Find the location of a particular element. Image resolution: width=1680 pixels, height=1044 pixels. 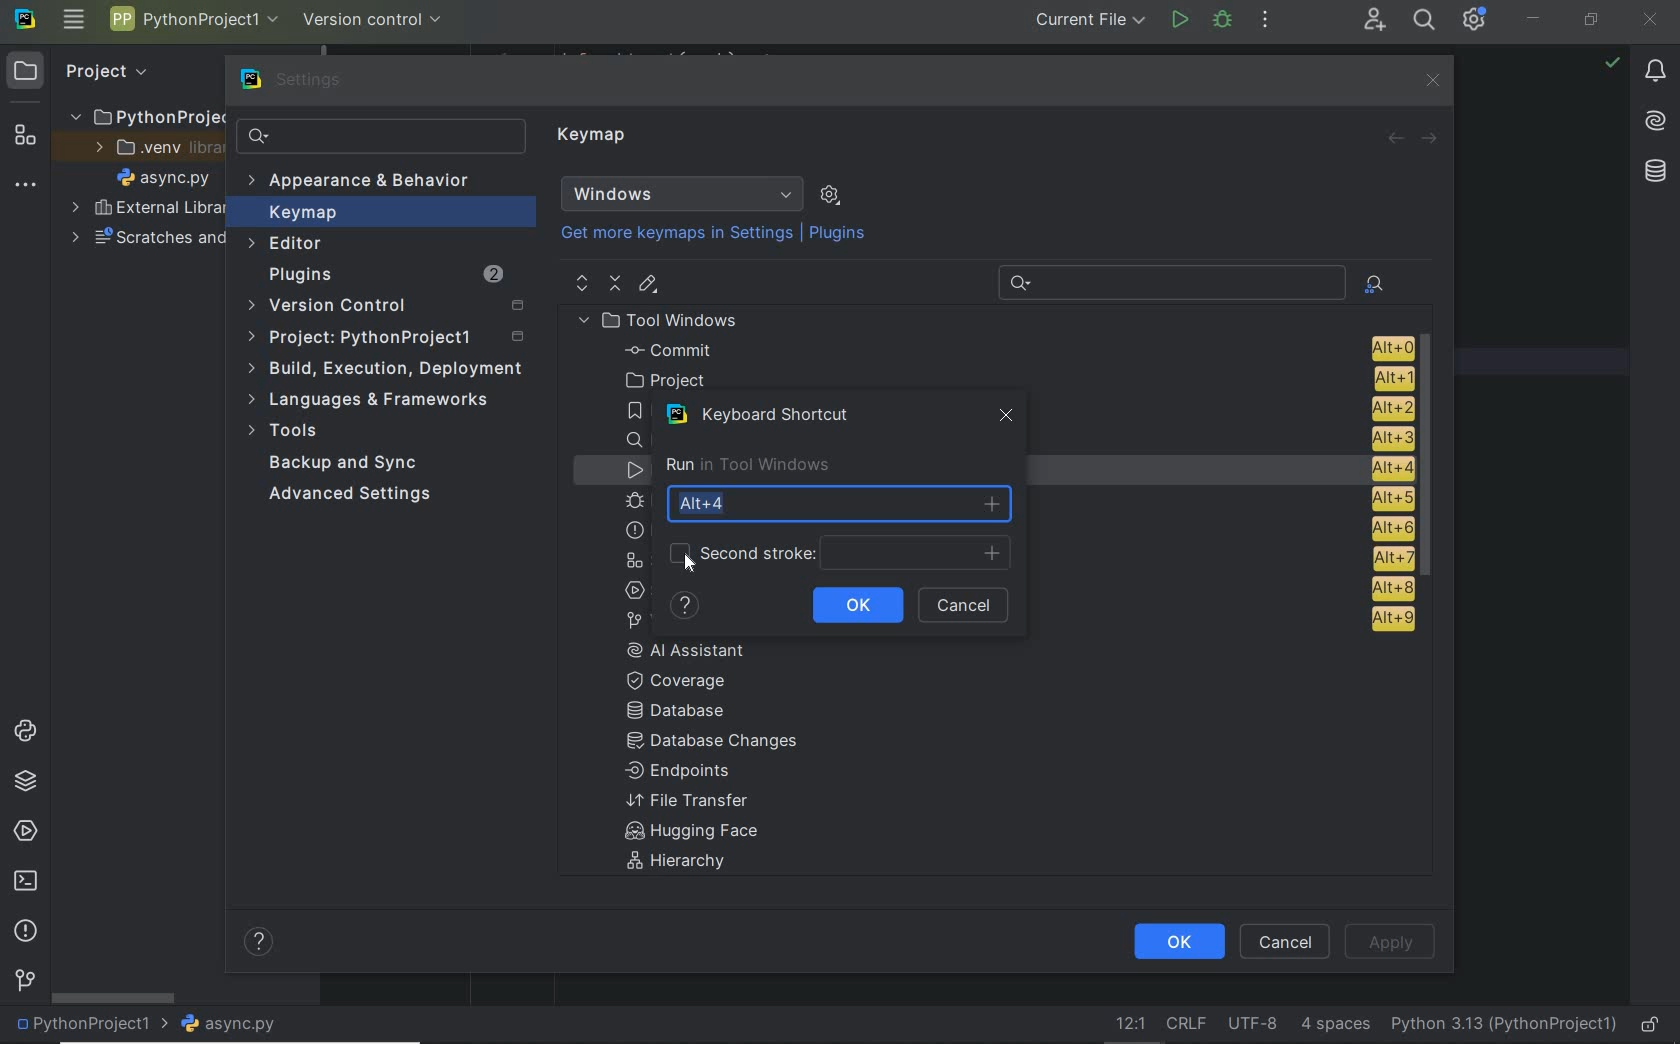

Keymap is located at coordinates (381, 212).